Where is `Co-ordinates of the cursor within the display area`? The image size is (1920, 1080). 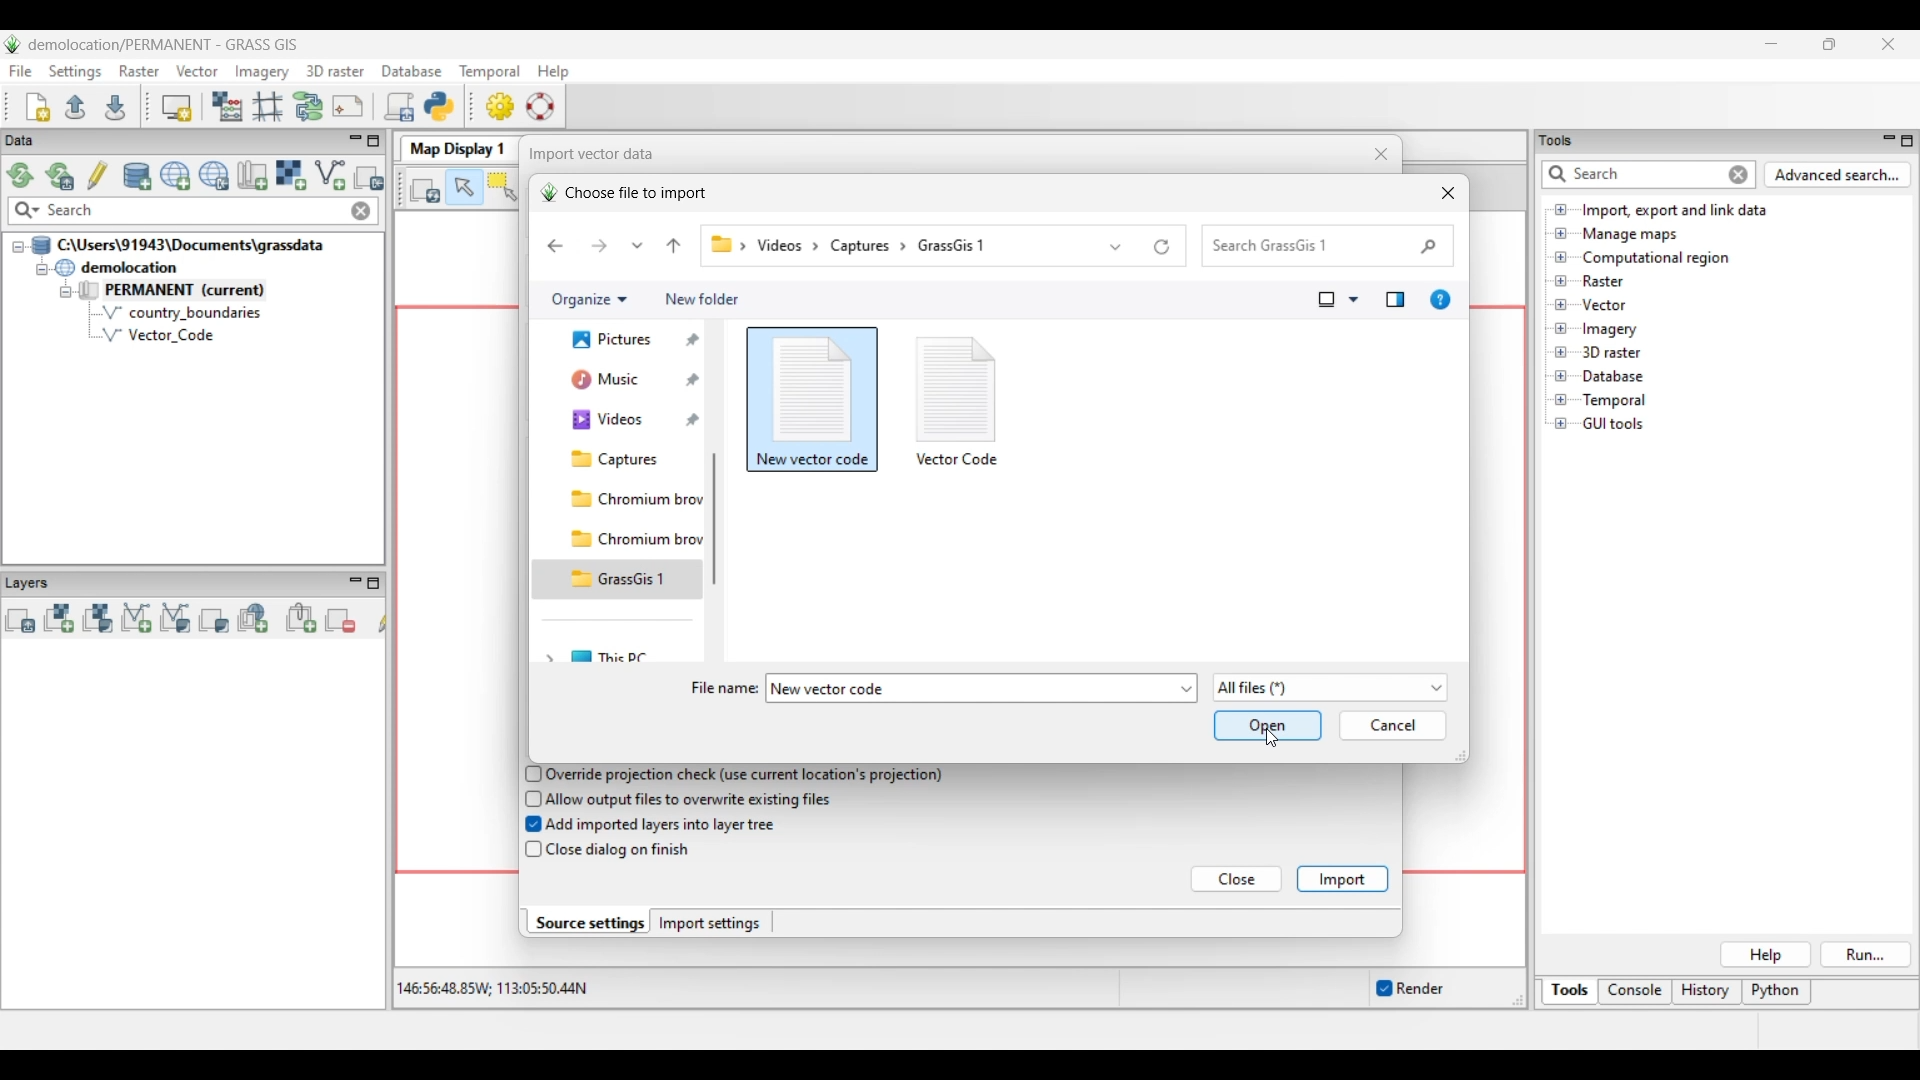
Co-ordinates of the cursor within the display area is located at coordinates (489, 989).